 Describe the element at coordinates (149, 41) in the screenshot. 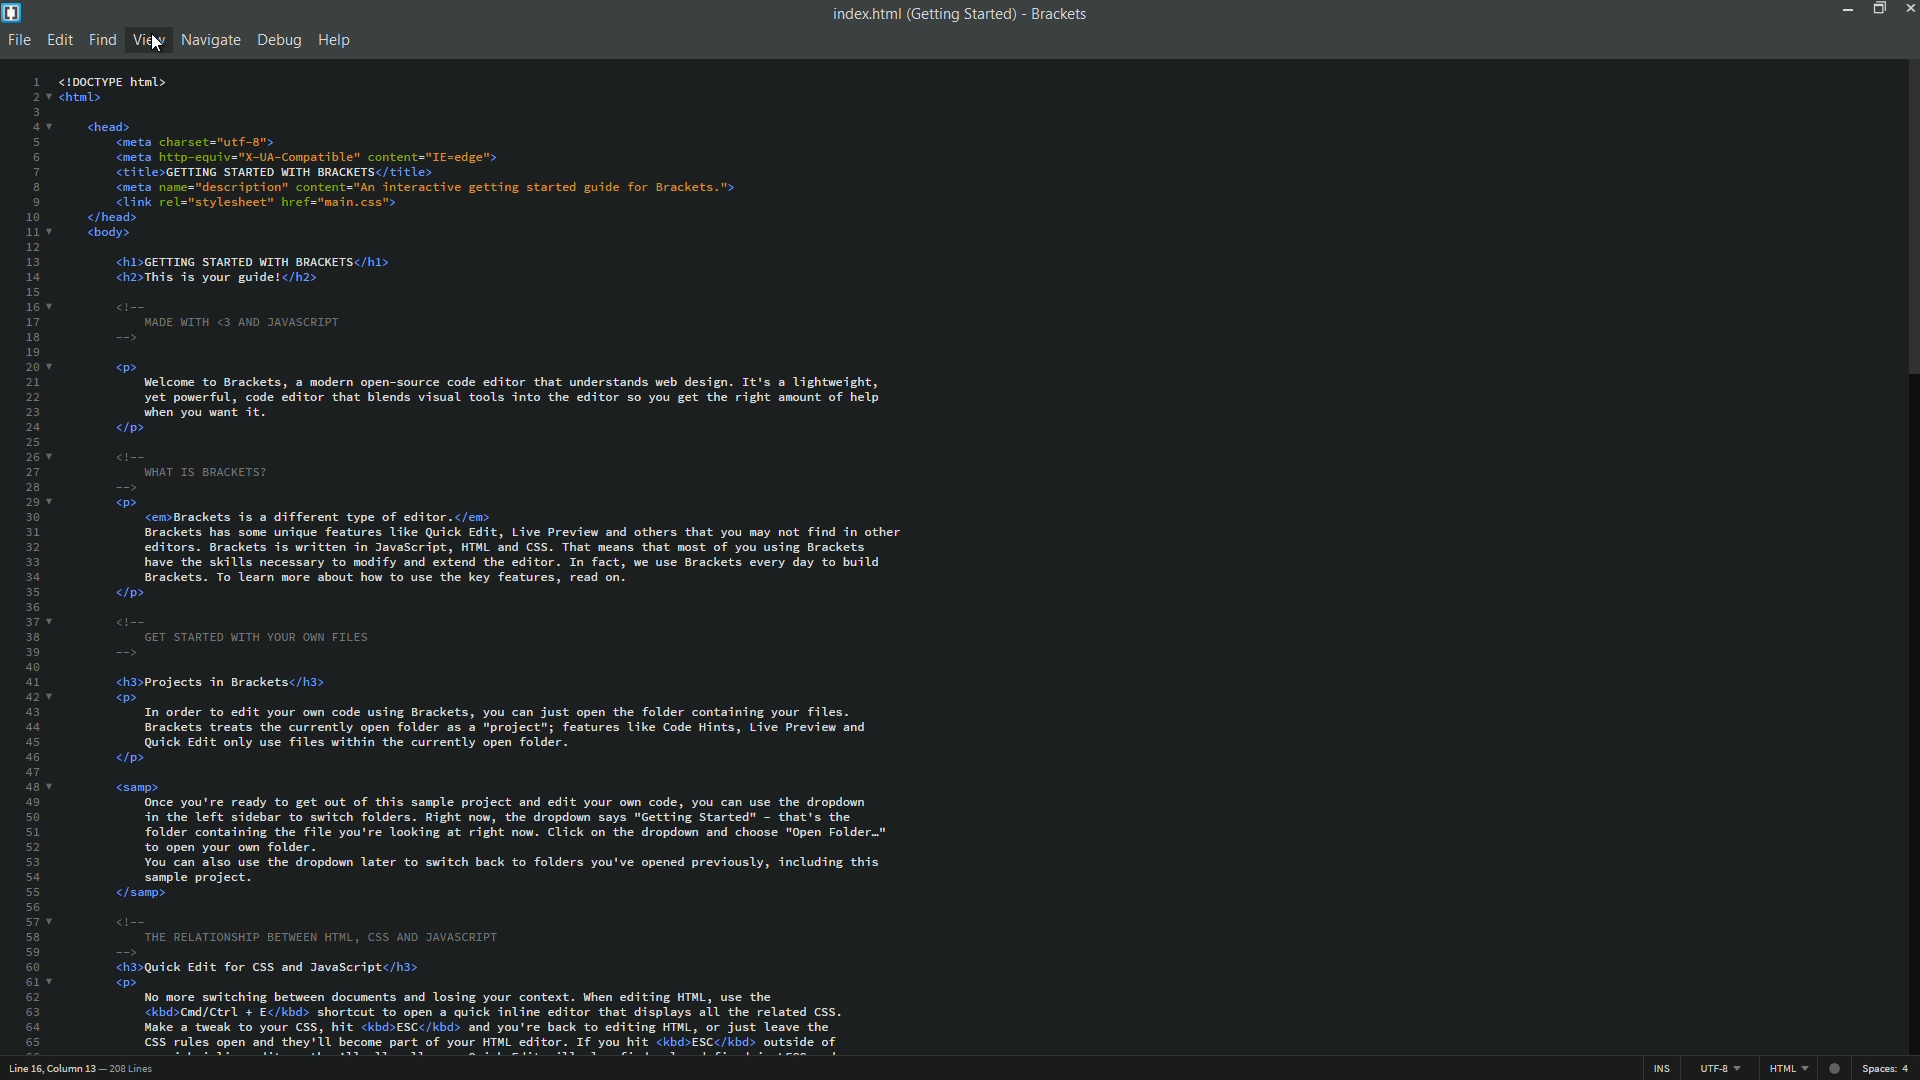

I see `view menu` at that location.